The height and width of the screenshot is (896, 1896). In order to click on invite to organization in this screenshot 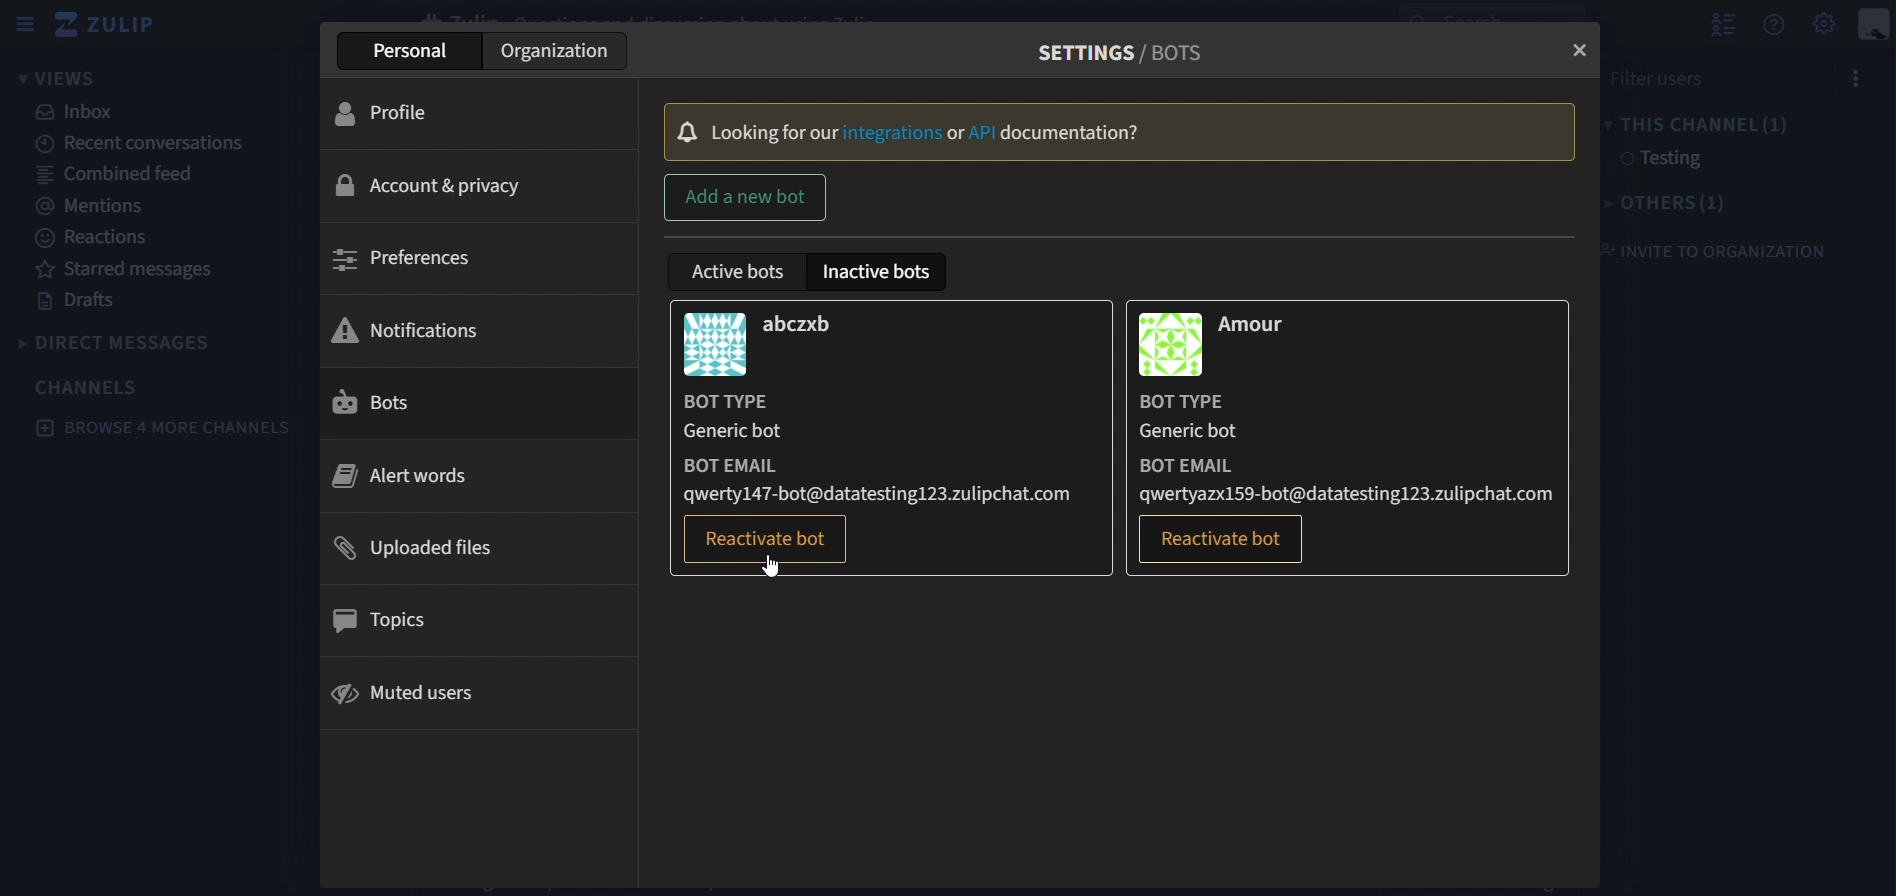, I will do `click(1711, 250)`.